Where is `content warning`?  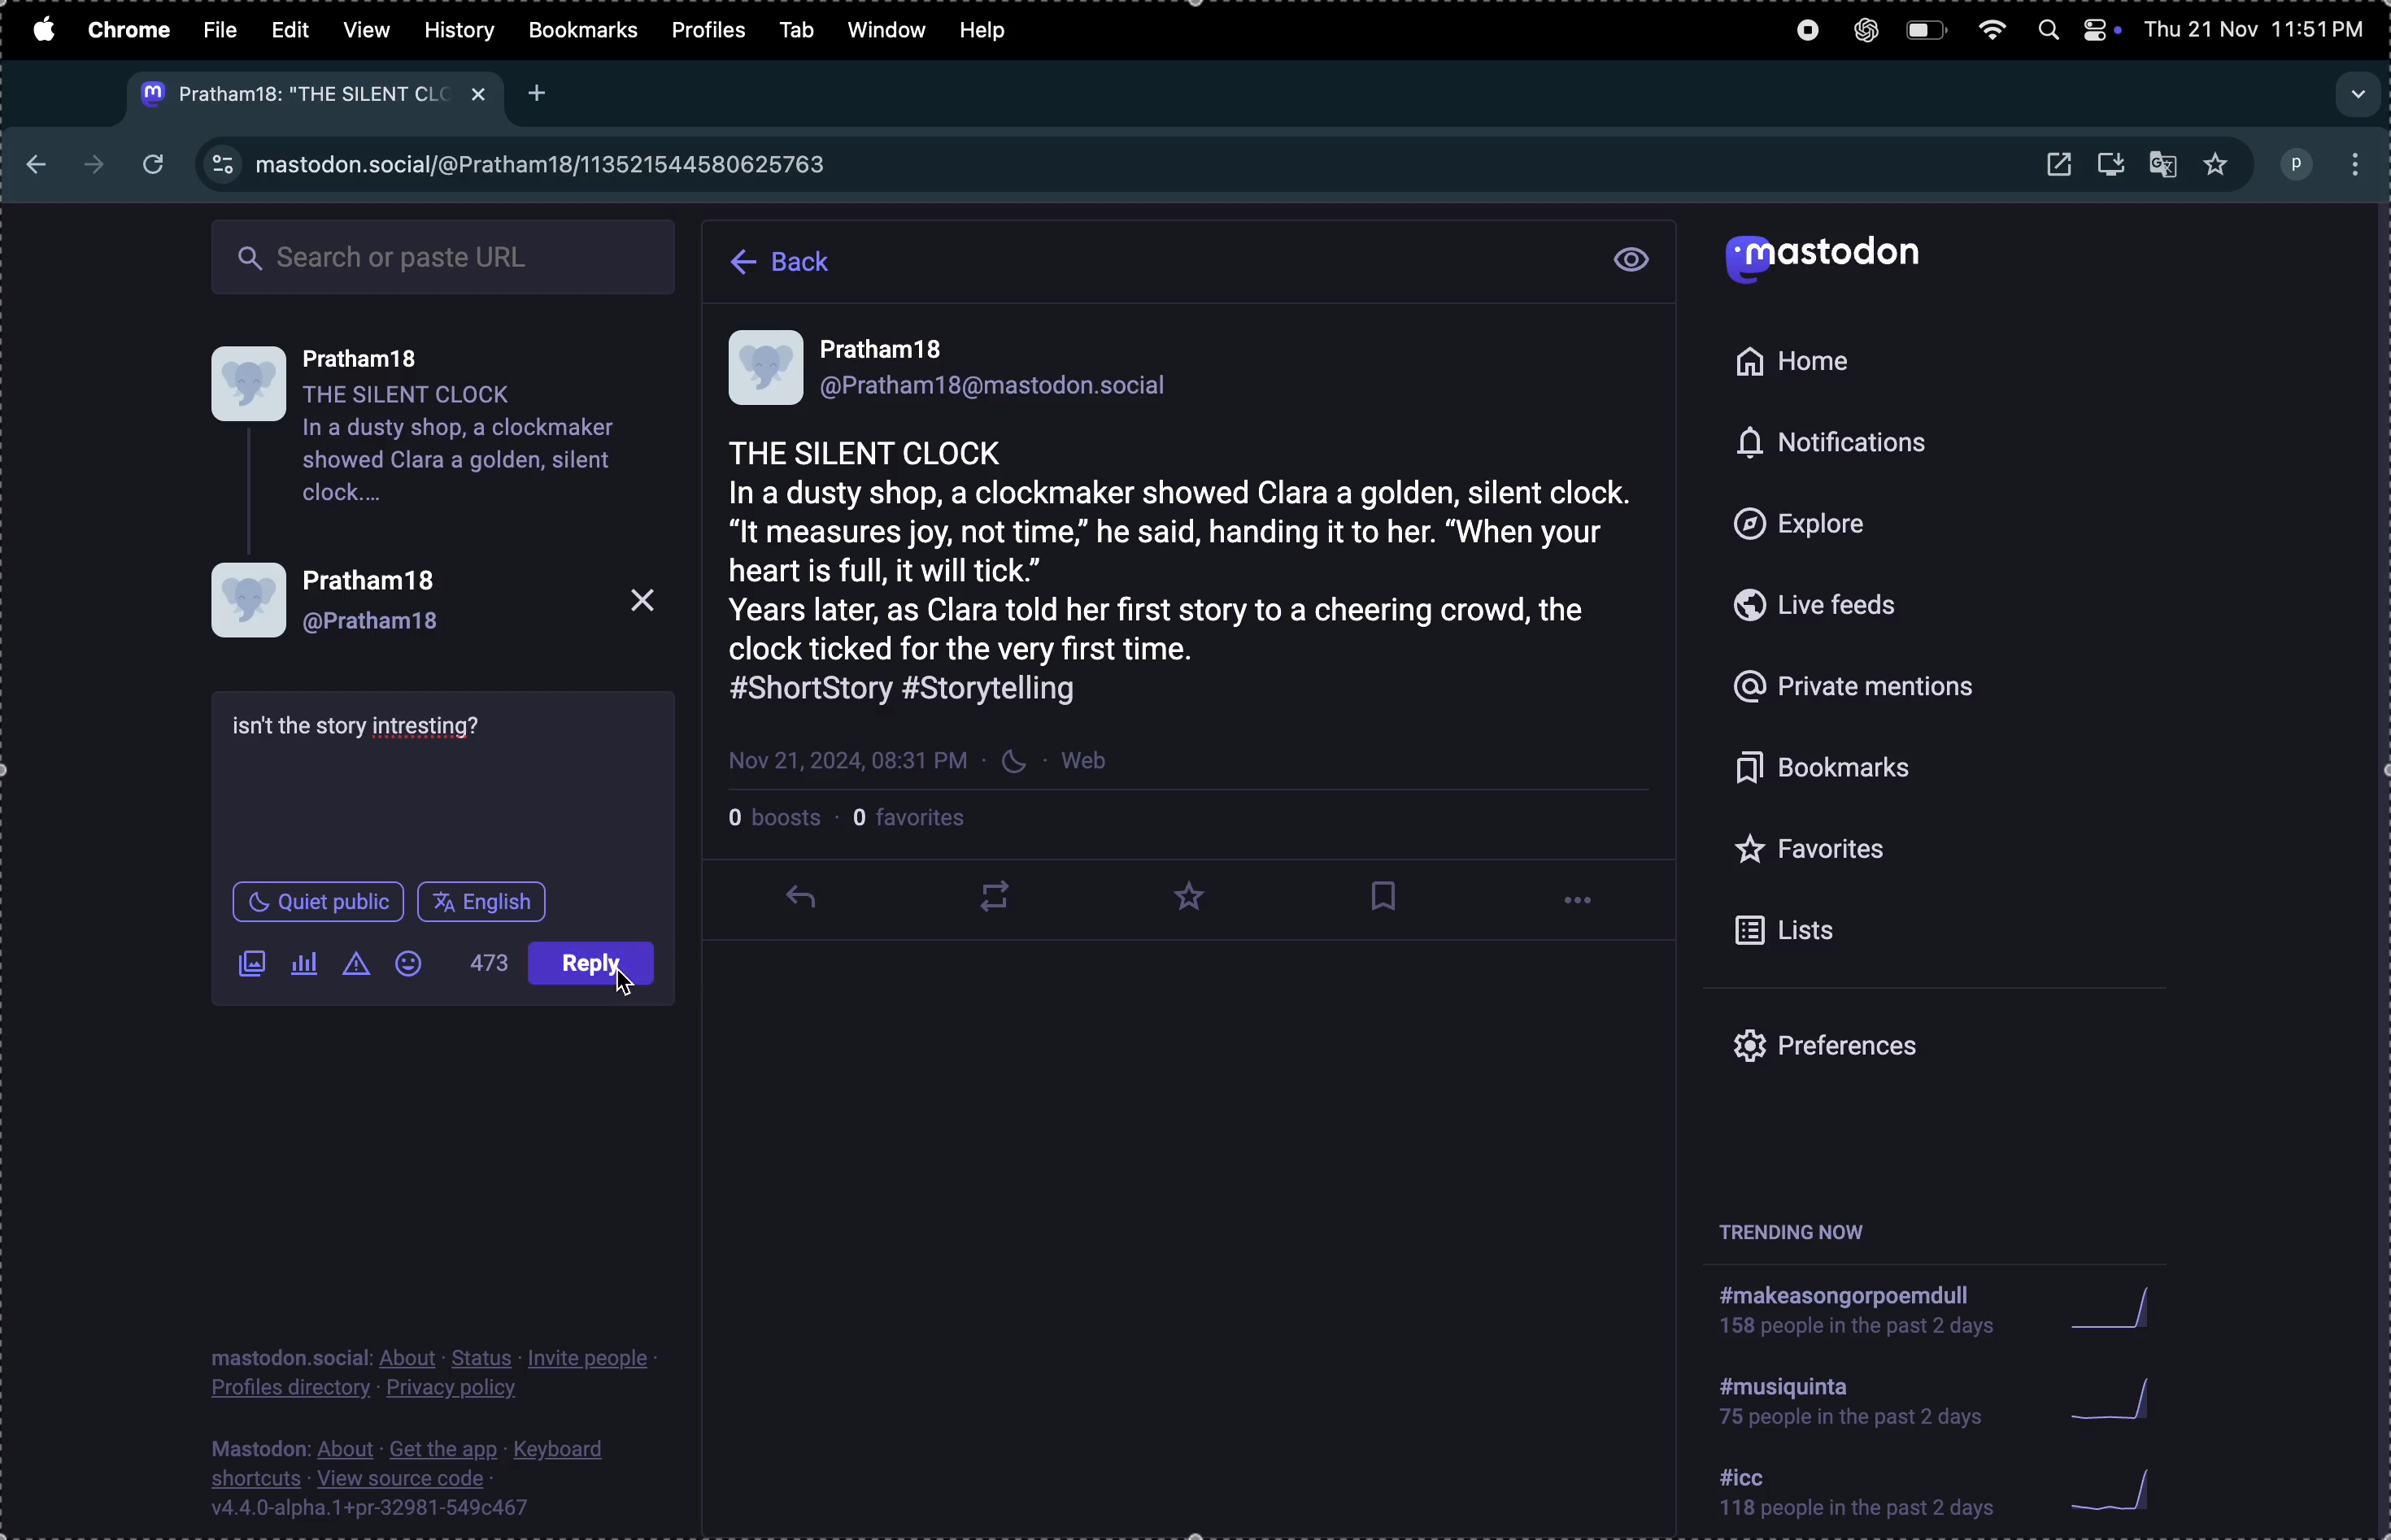
content warning is located at coordinates (358, 962).